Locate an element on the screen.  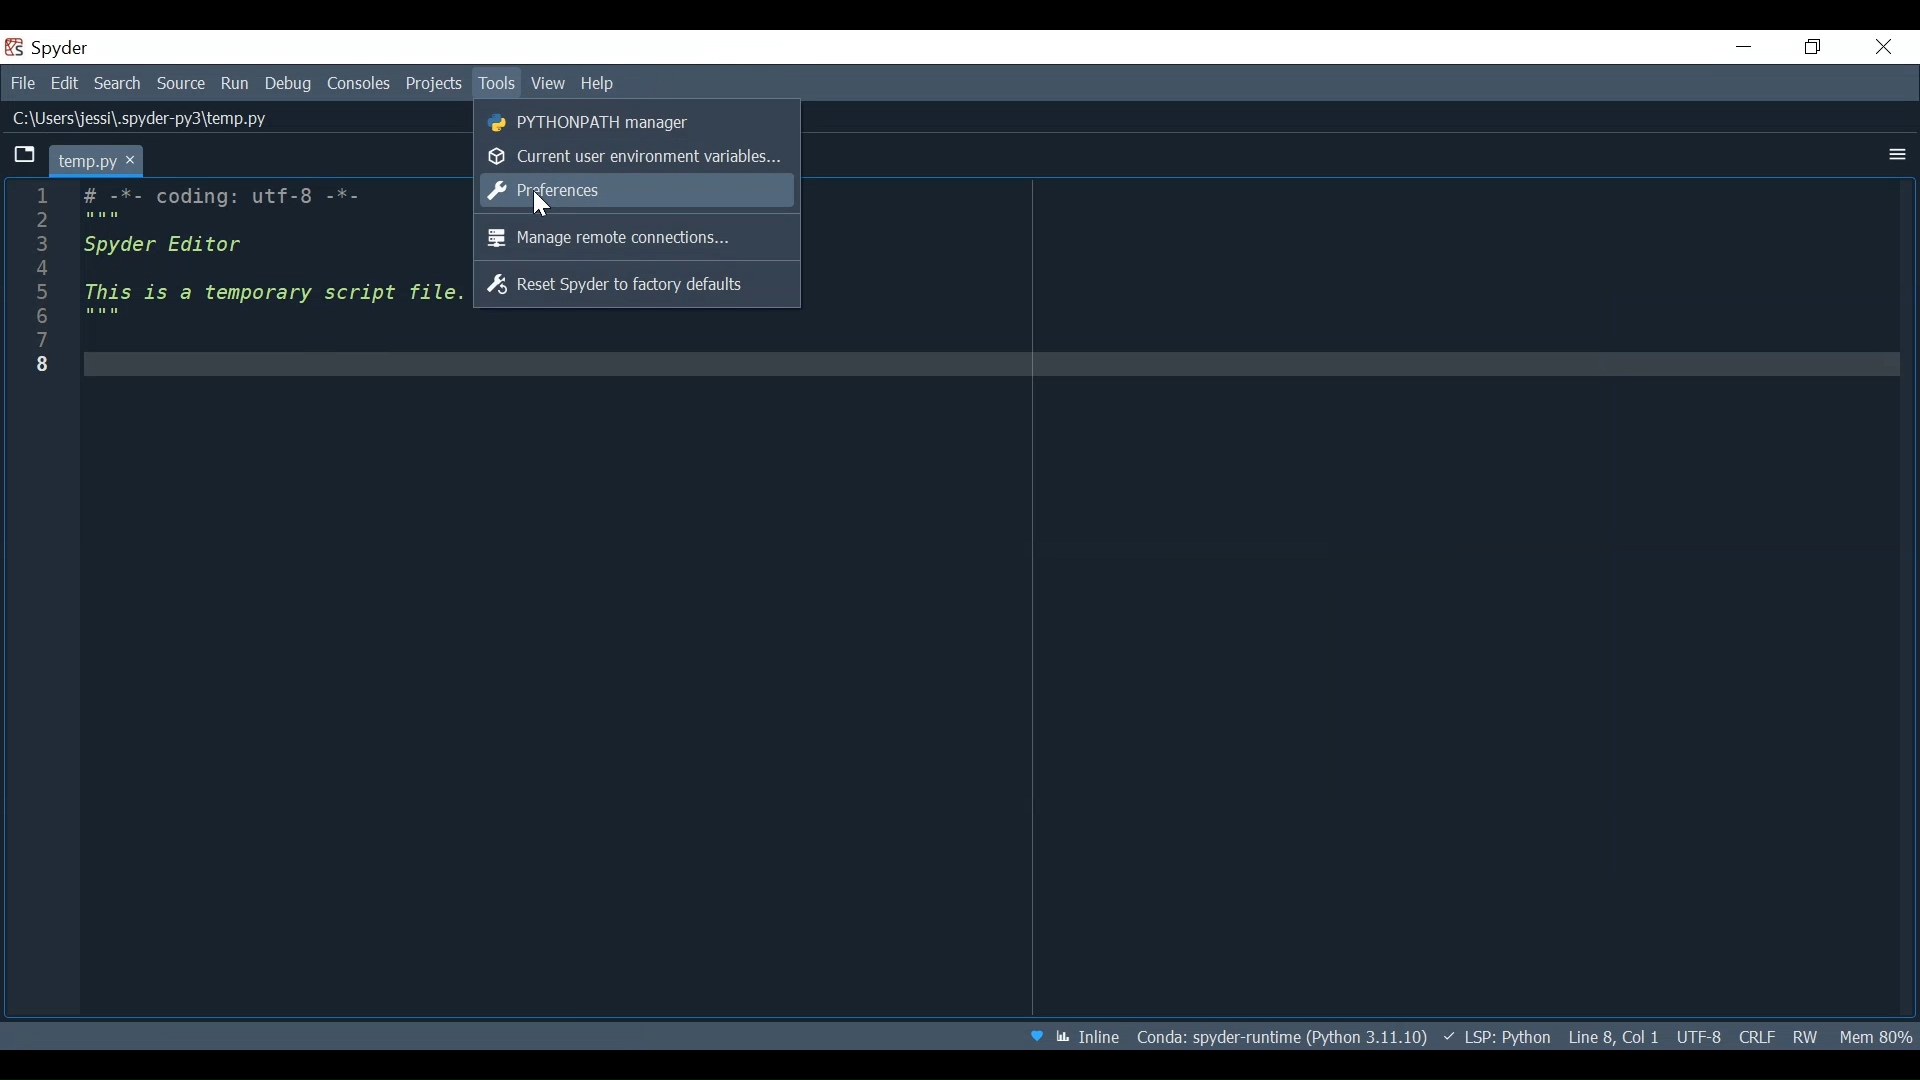
Debug is located at coordinates (282, 83).